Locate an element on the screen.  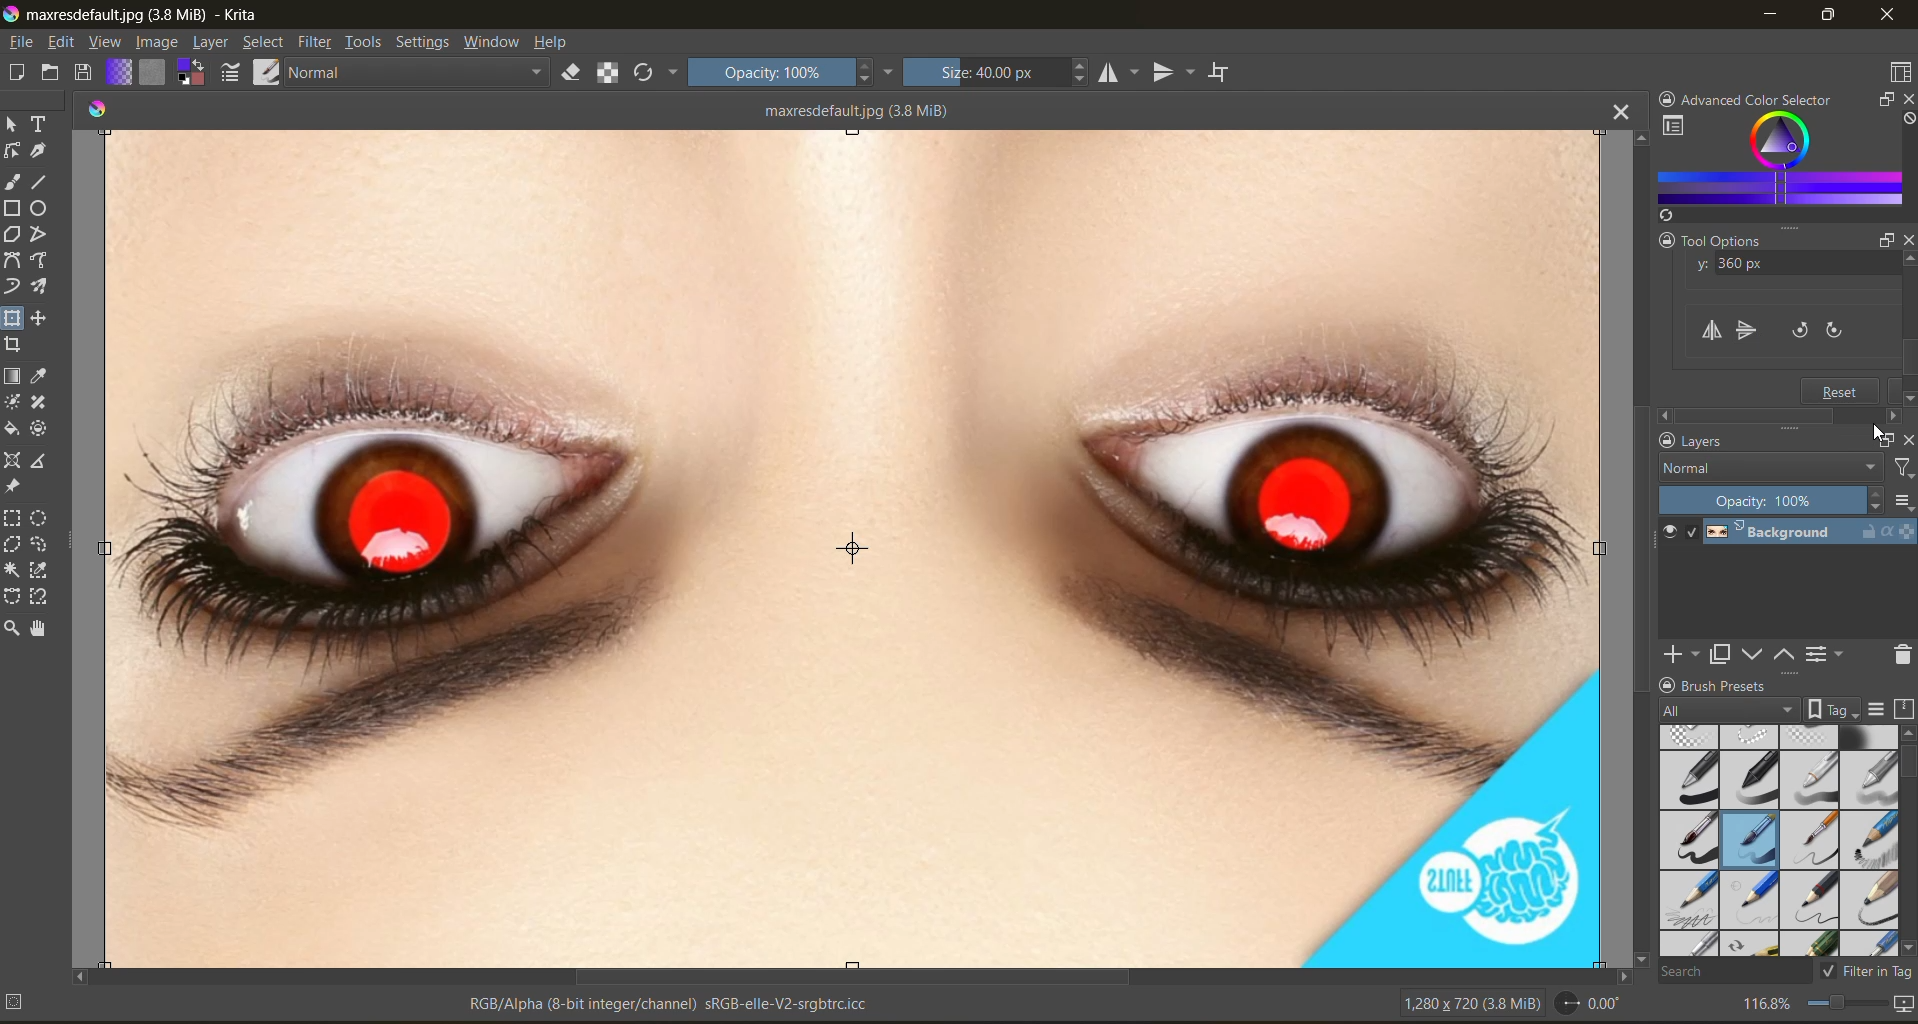
vertical scroll bar is located at coordinates (1638, 547).